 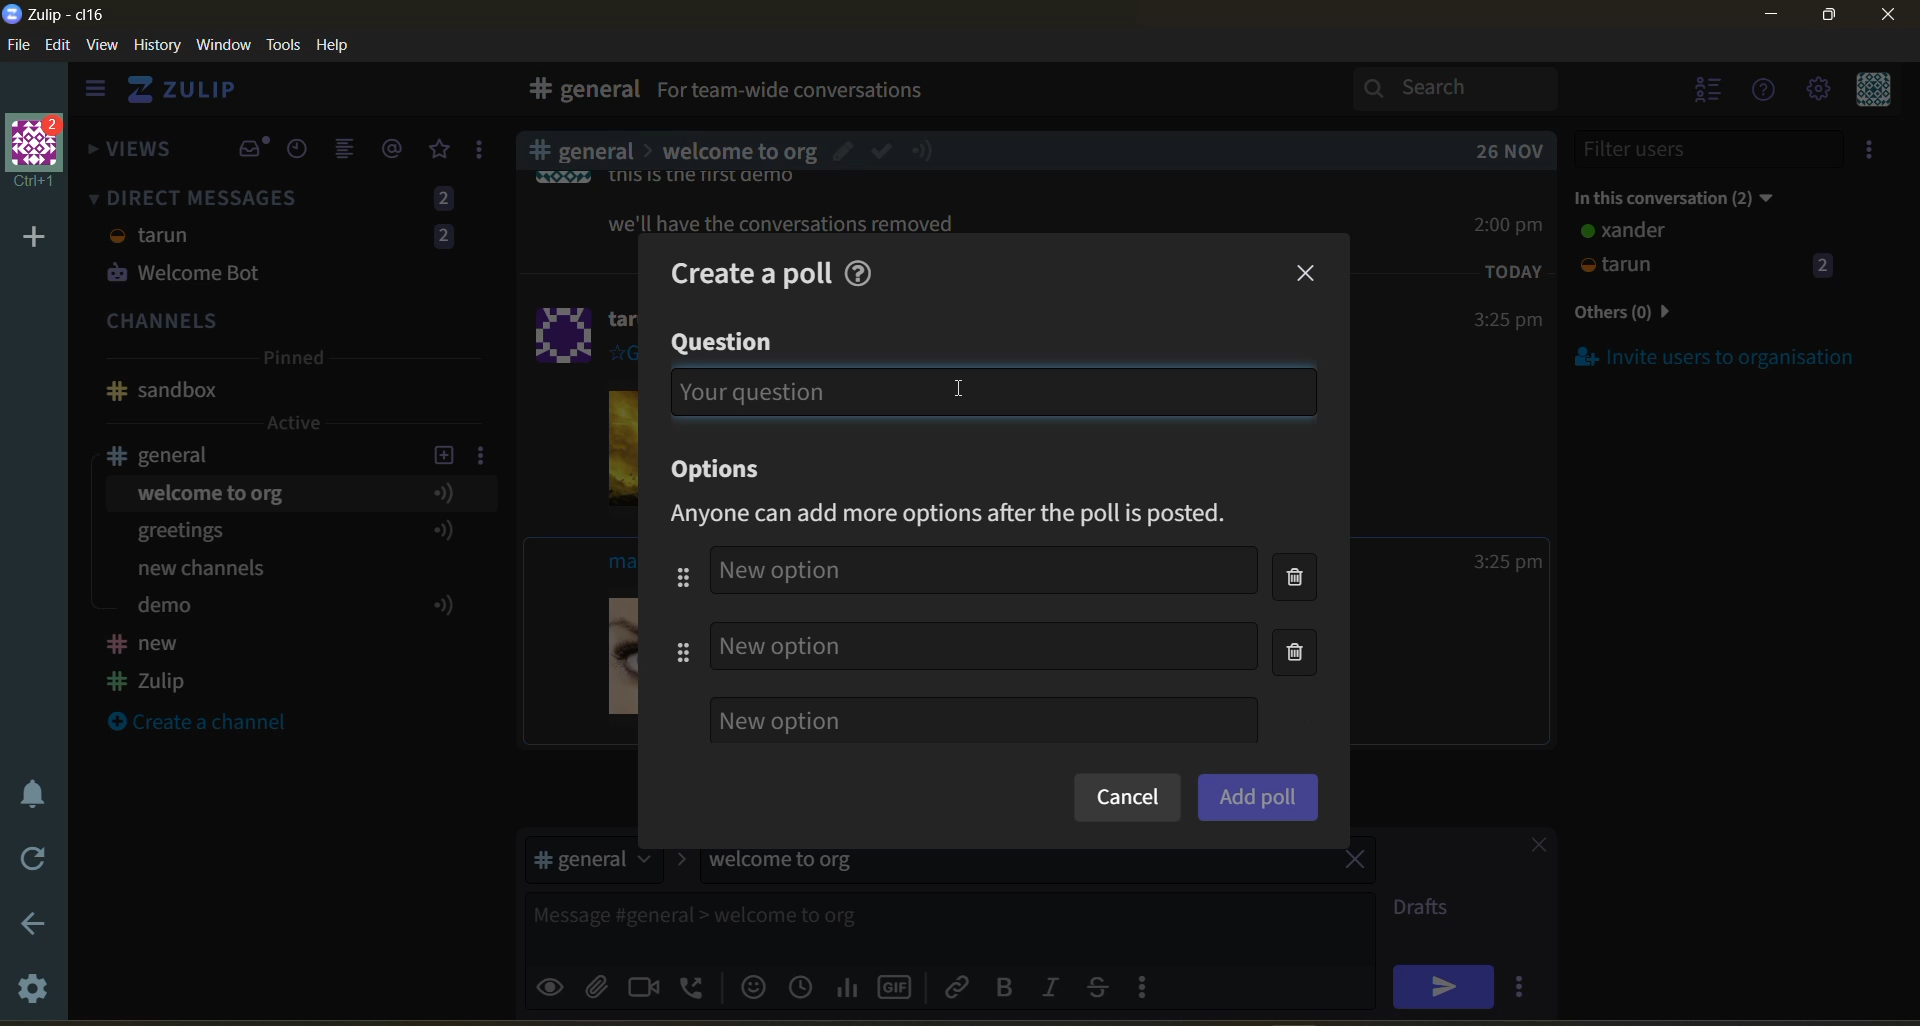 What do you see at coordinates (744, 393) in the screenshot?
I see `` at bounding box center [744, 393].